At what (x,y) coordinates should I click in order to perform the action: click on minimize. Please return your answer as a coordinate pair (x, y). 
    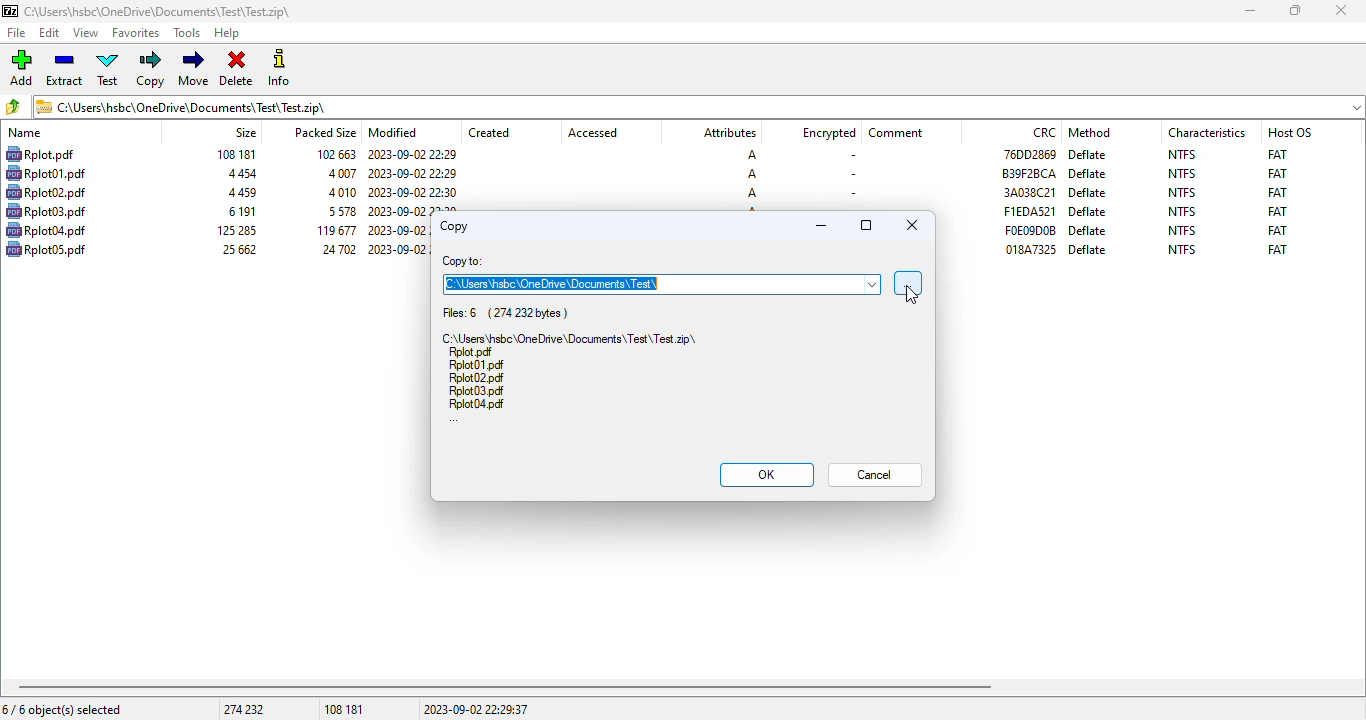
    Looking at the image, I should click on (821, 225).